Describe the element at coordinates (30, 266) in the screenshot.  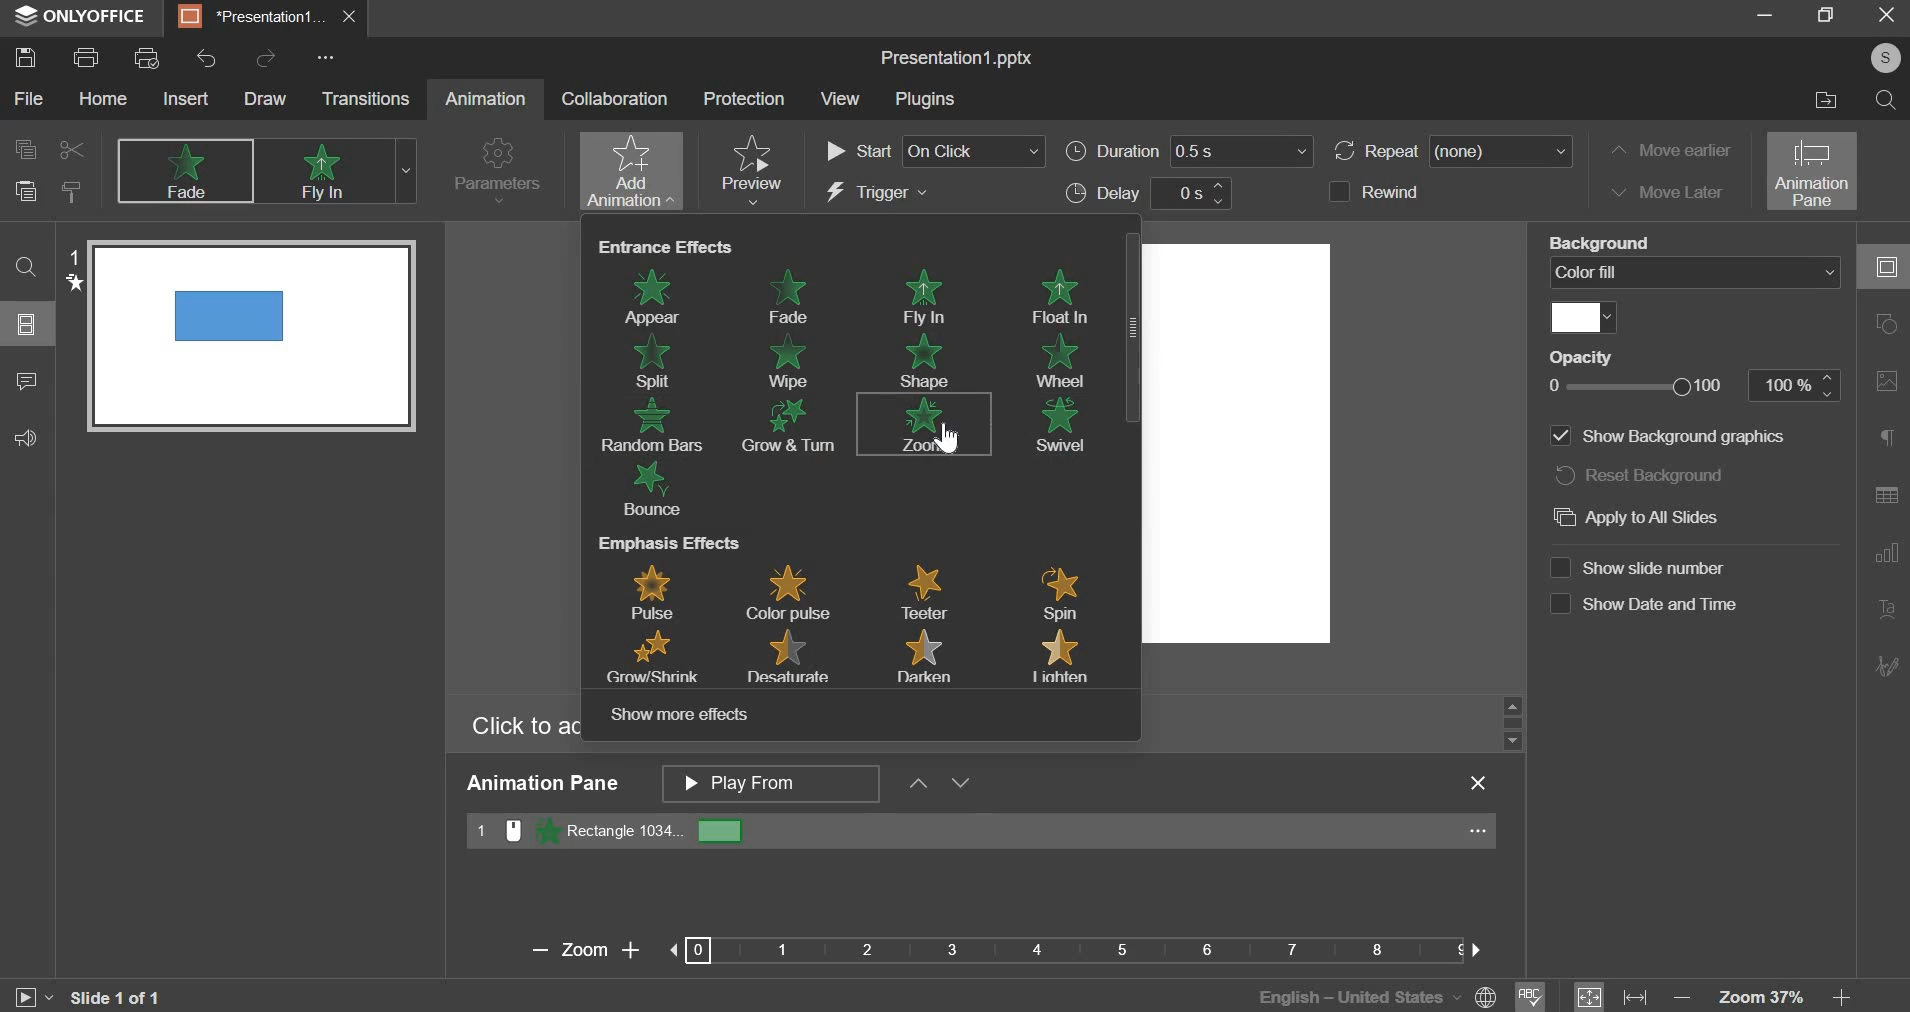
I see `search` at that location.